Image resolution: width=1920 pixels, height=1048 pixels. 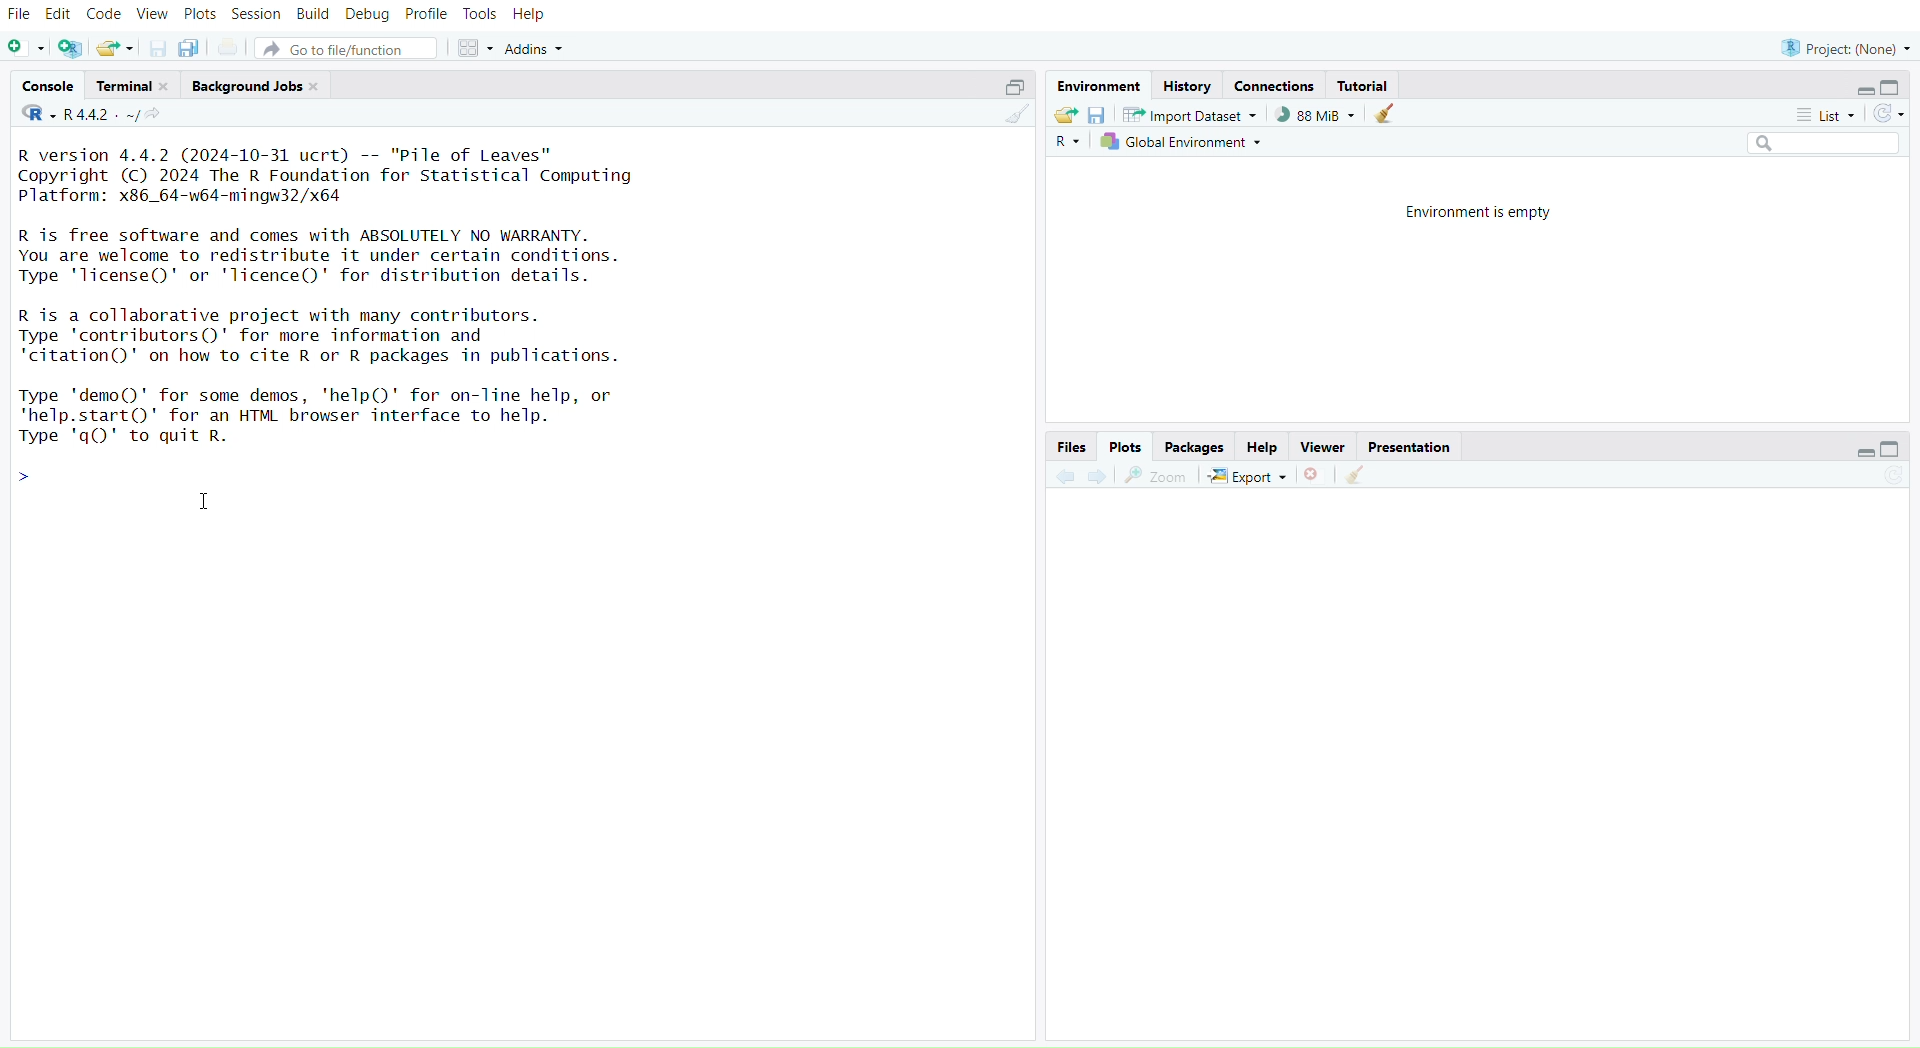 I want to click on expand, so click(x=1858, y=453).